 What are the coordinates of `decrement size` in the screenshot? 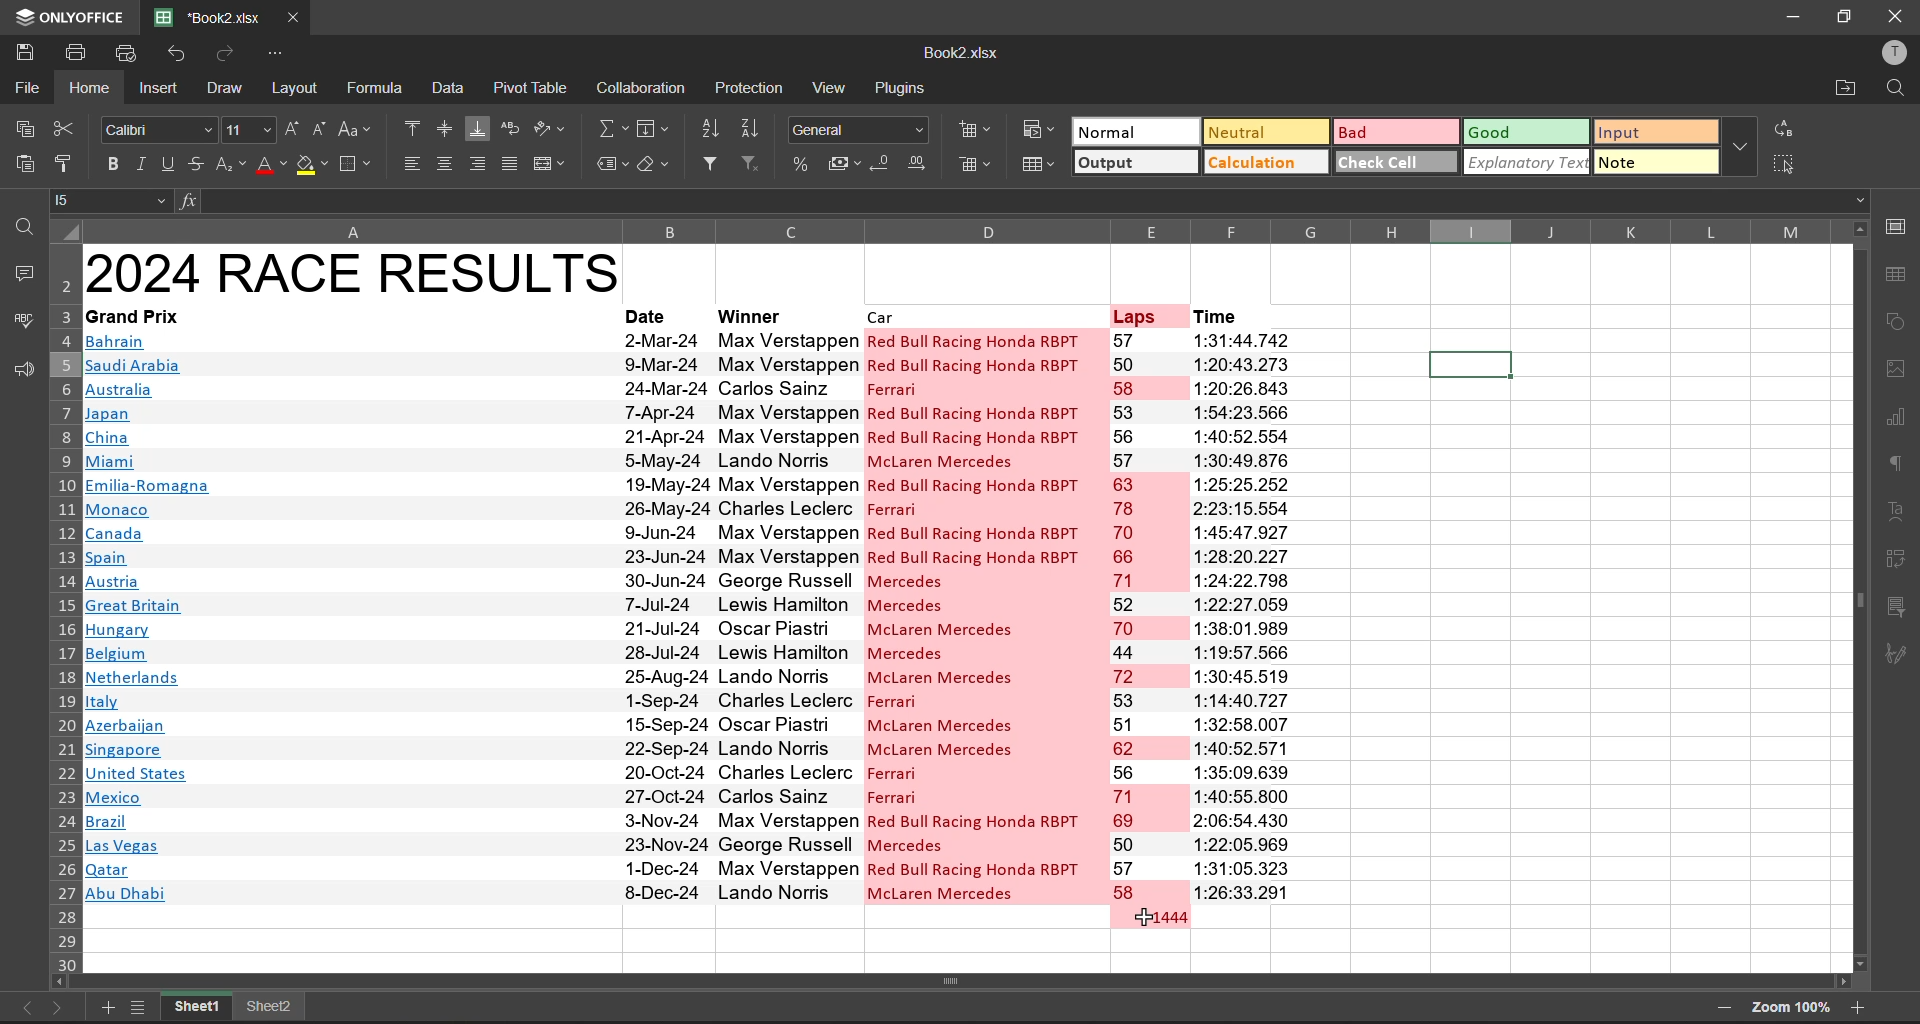 It's located at (316, 130).